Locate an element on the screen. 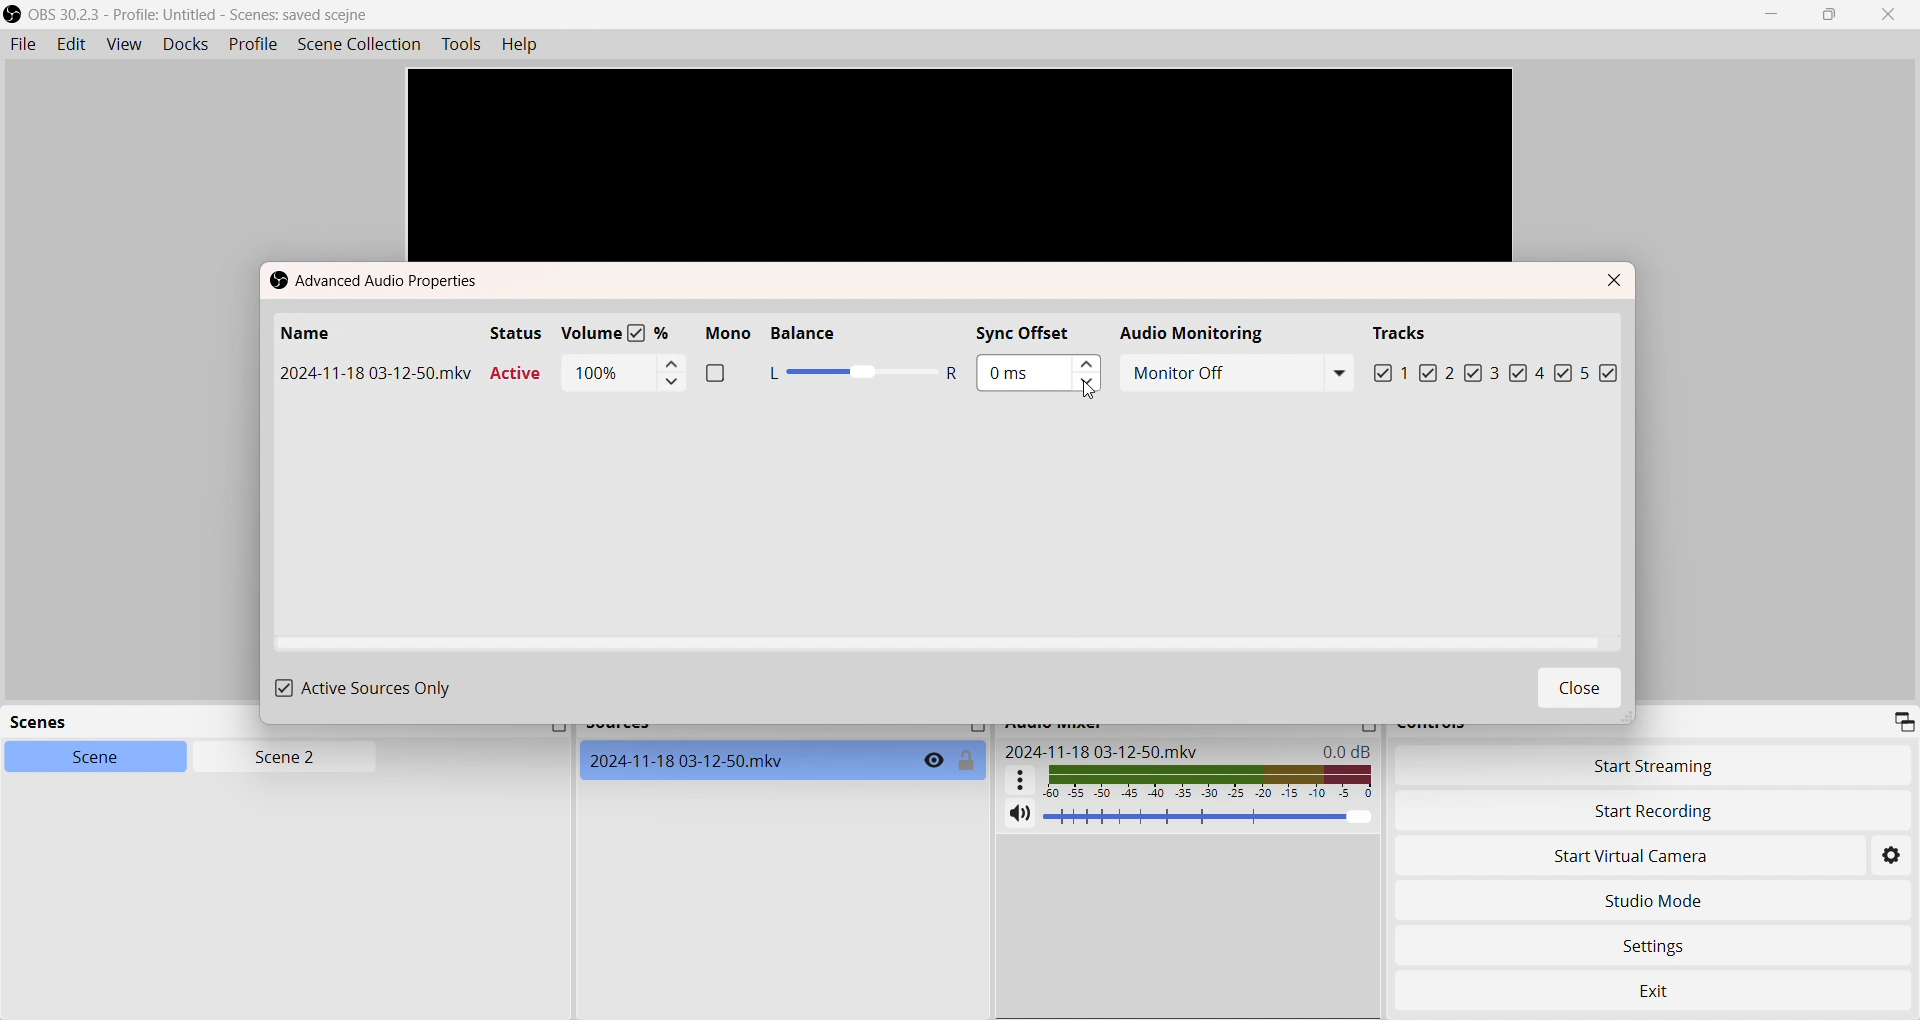  Mute/Unmute is located at coordinates (1018, 815).